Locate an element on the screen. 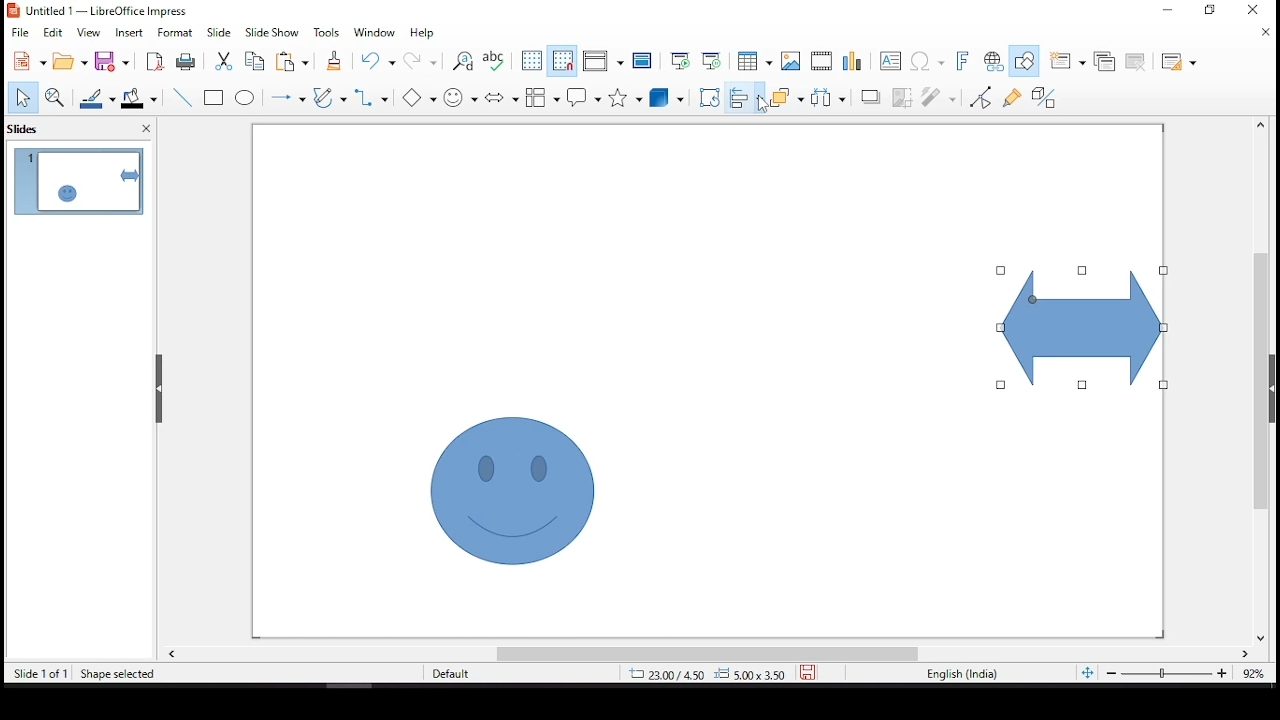  block arrows is located at coordinates (502, 99).